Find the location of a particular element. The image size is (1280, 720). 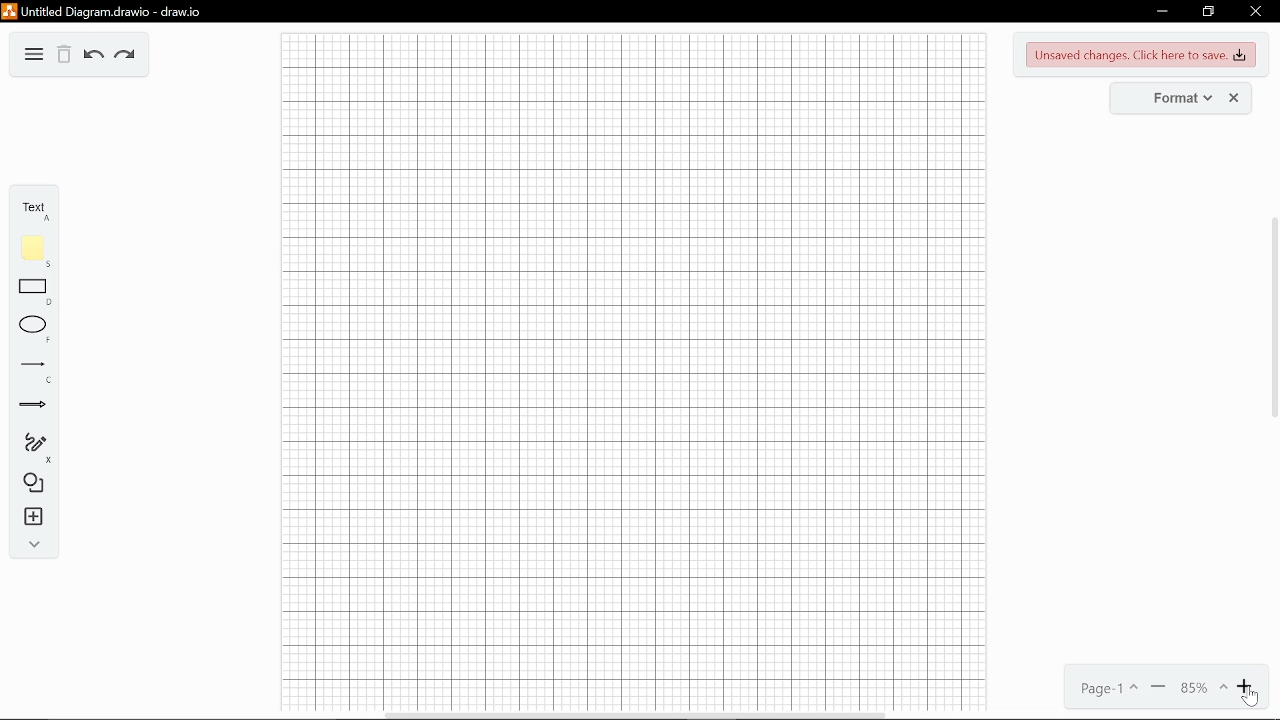

cursor is located at coordinates (1250, 696).